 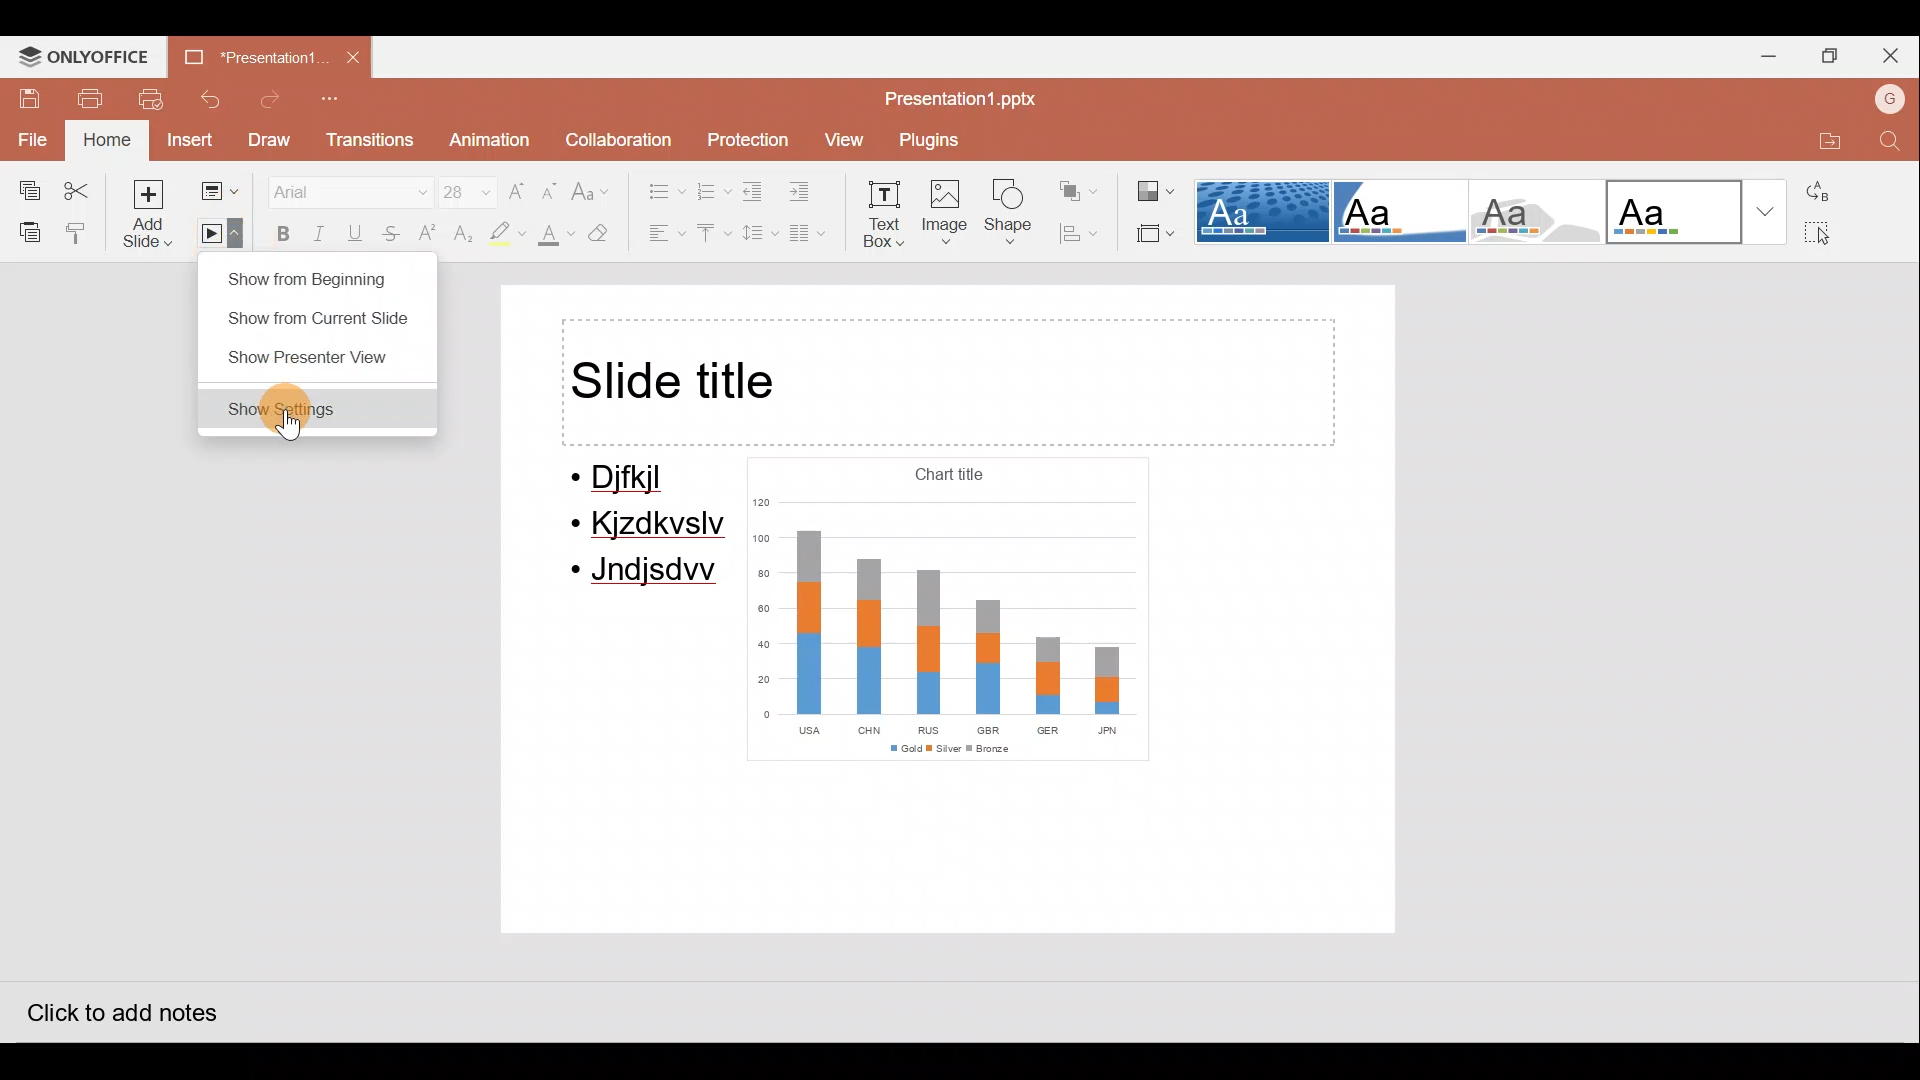 What do you see at coordinates (1828, 51) in the screenshot?
I see `Maximize` at bounding box center [1828, 51].